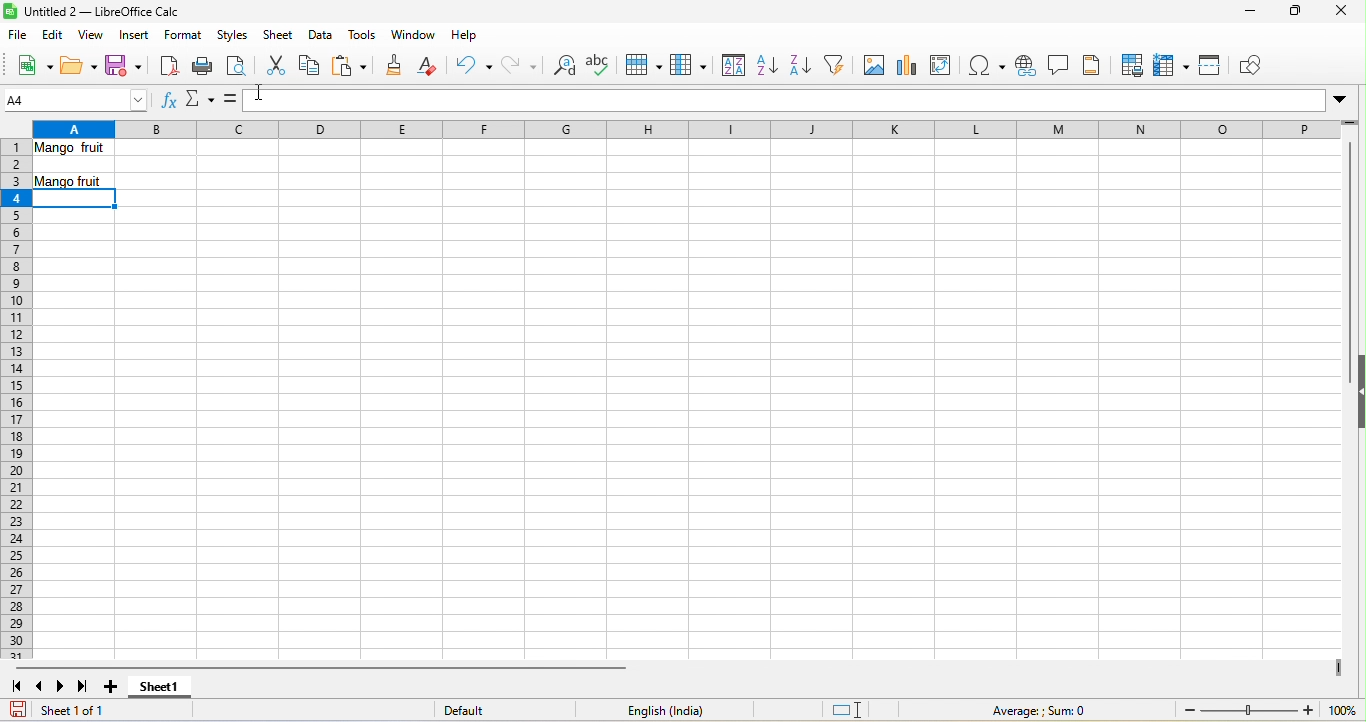 This screenshot has height=722, width=1366. What do you see at coordinates (990, 66) in the screenshot?
I see `special character` at bounding box center [990, 66].